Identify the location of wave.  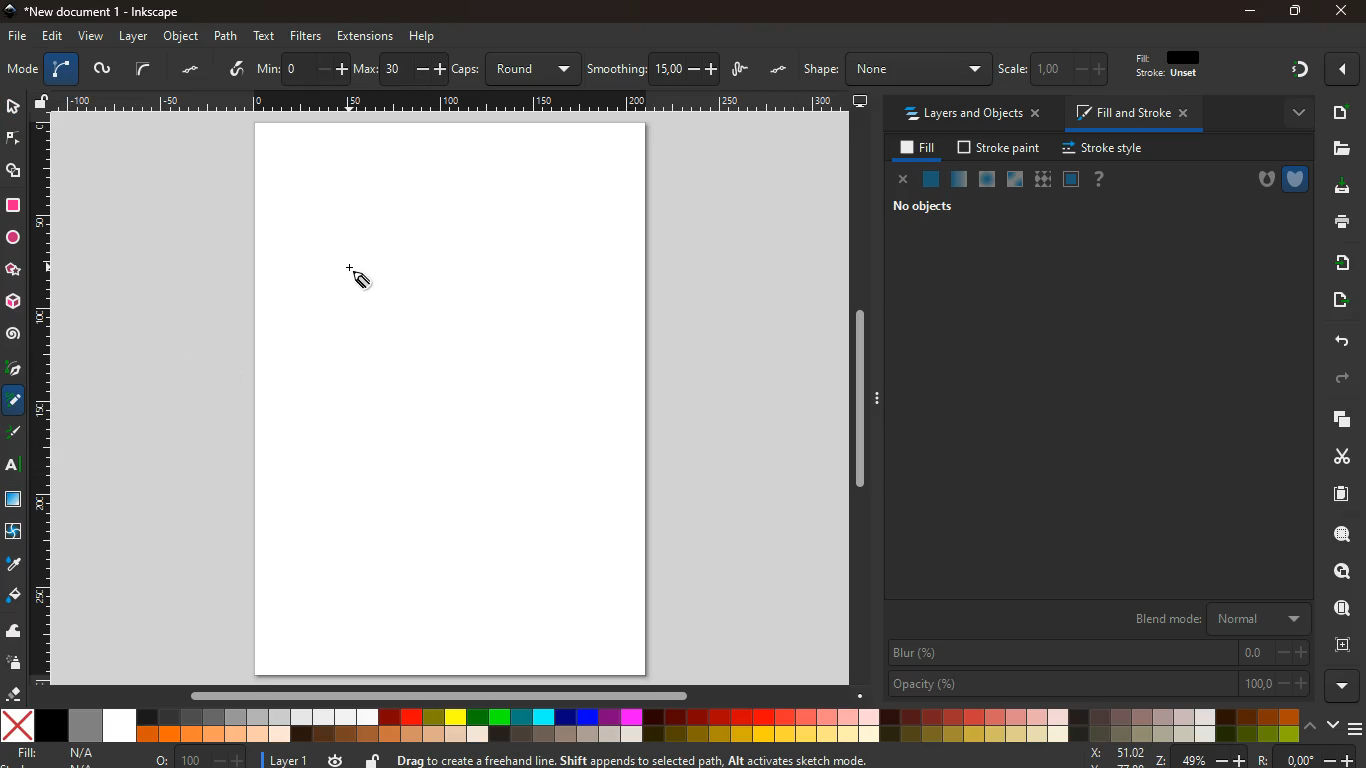
(15, 630).